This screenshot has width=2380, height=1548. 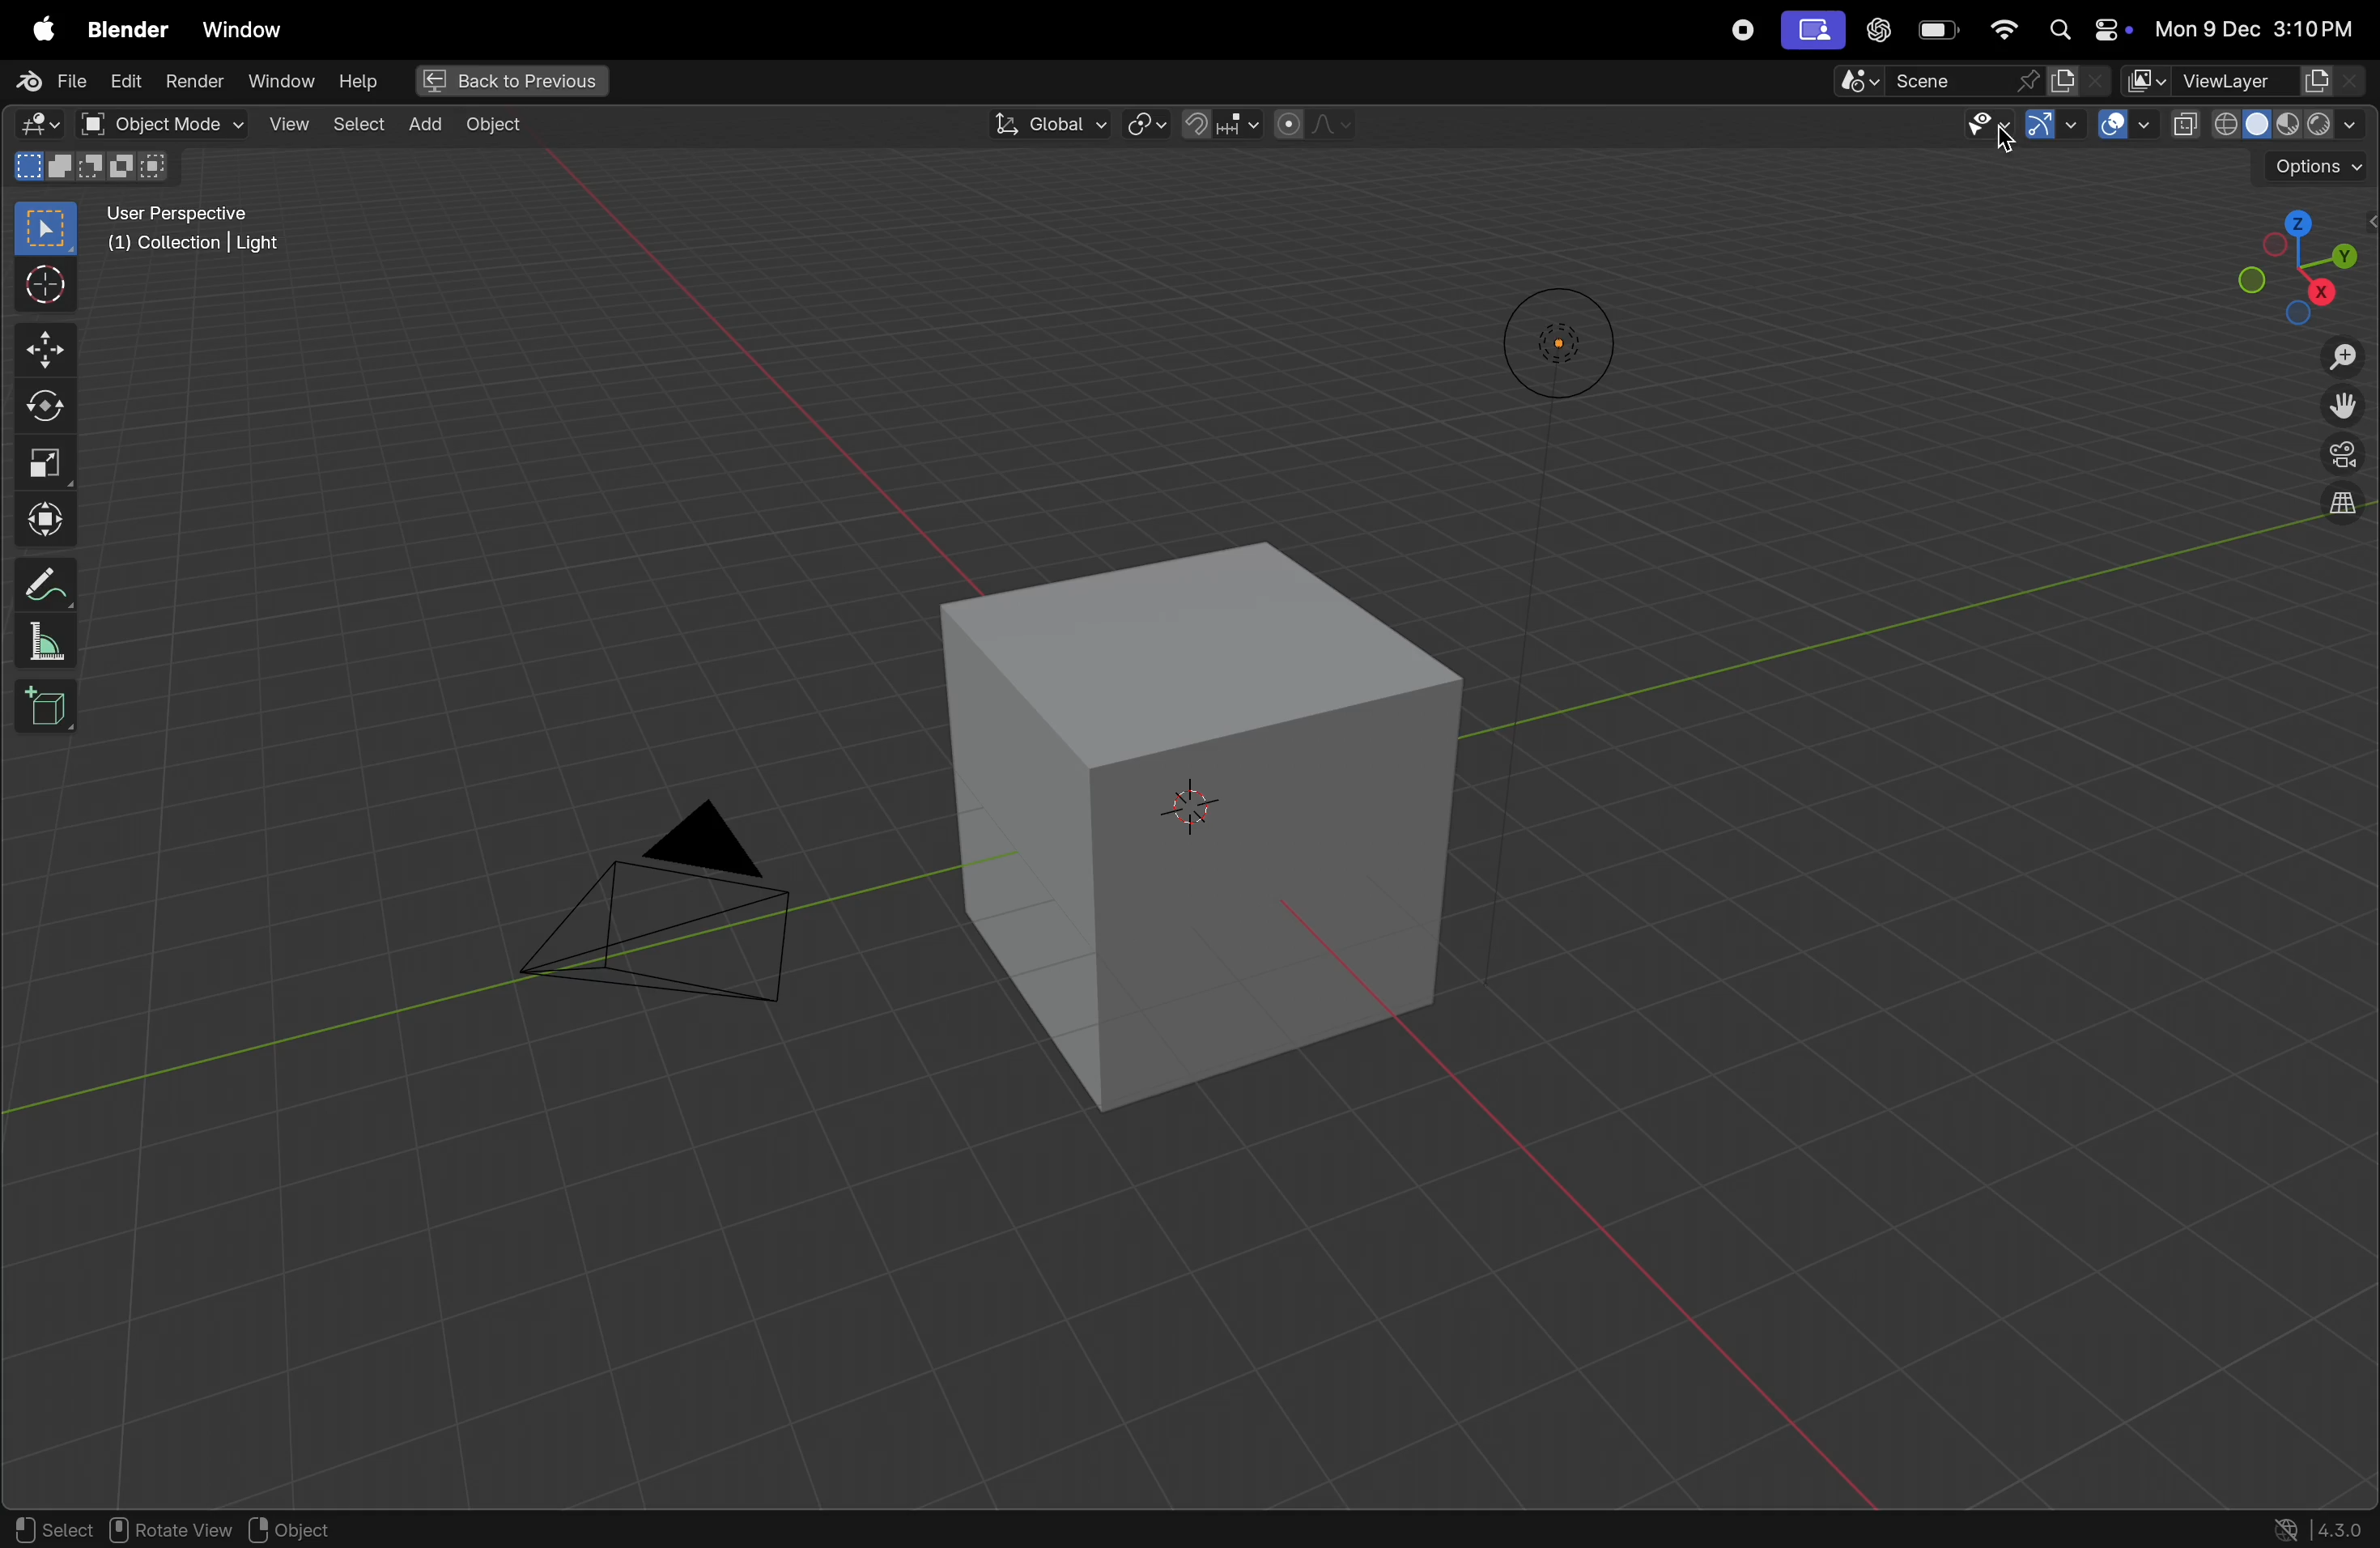 What do you see at coordinates (1546, 343) in the screenshot?
I see `lights` at bounding box center [1546, 343].